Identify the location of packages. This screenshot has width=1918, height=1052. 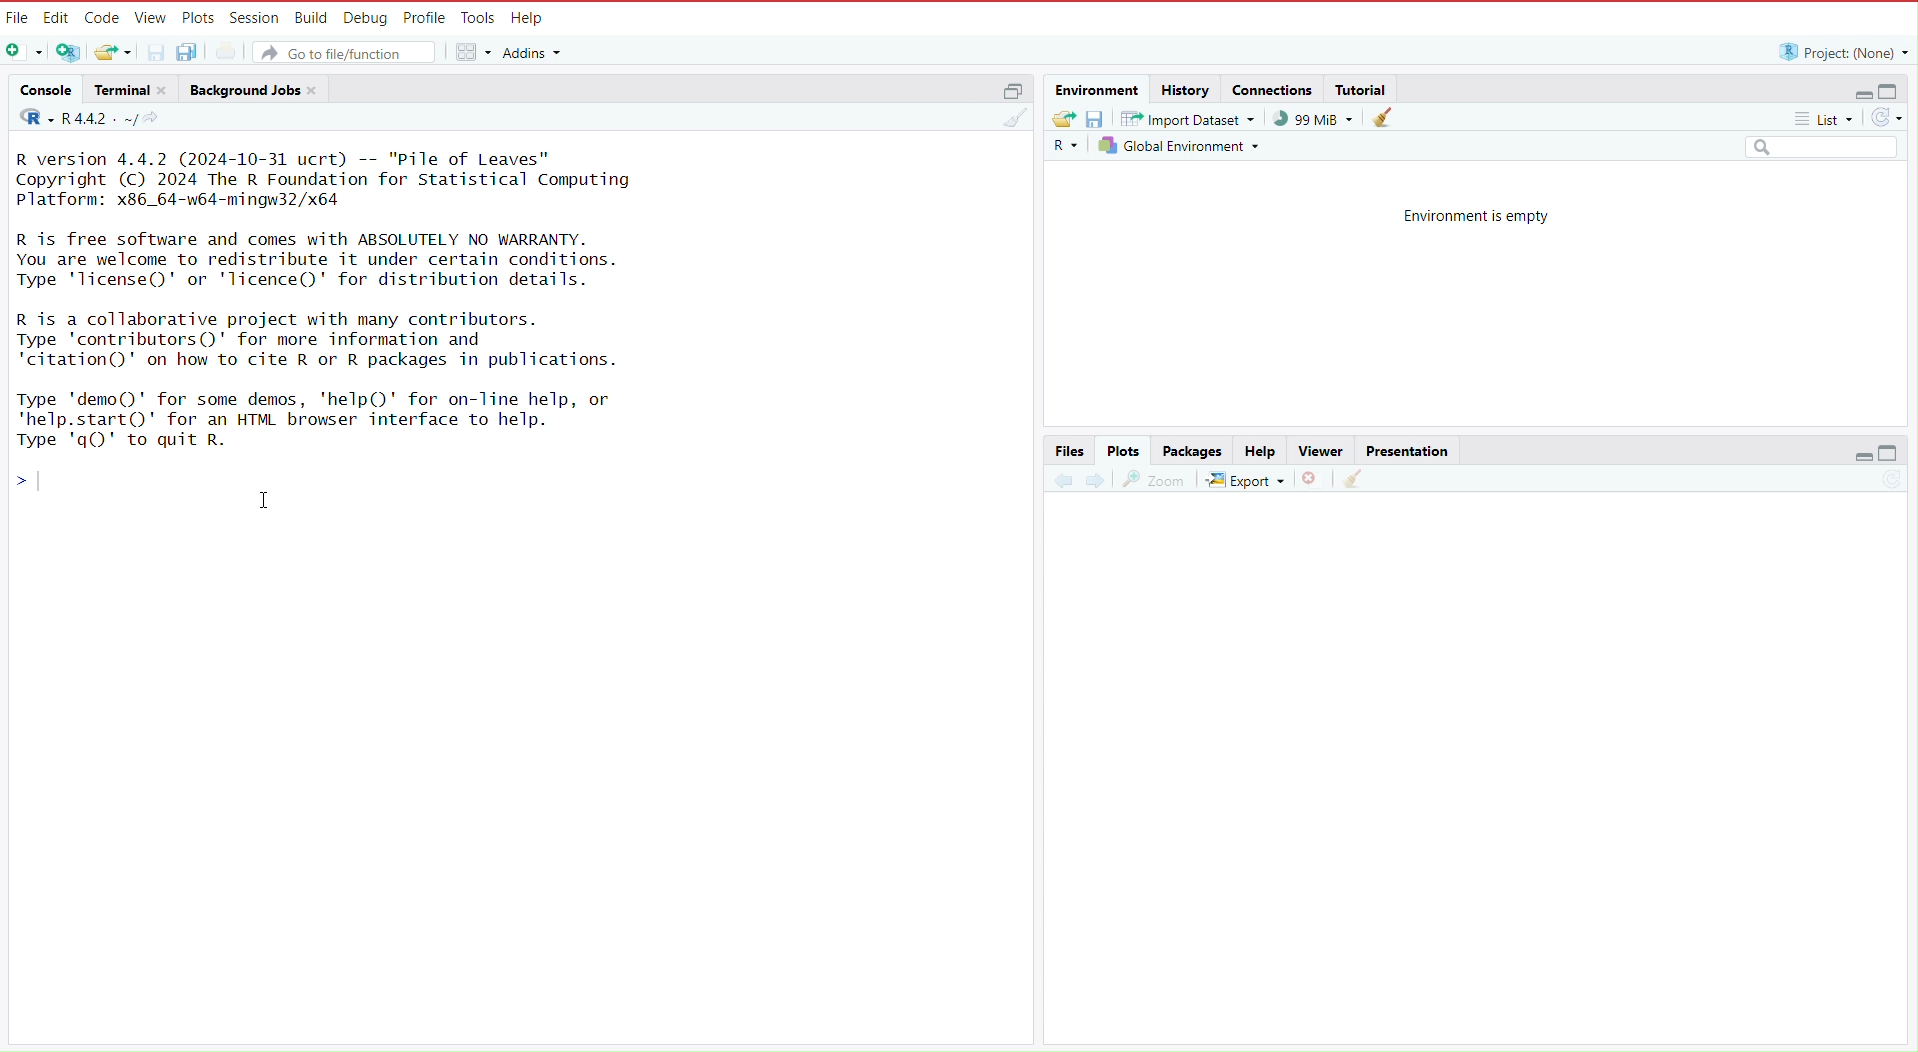
(1192, 449).